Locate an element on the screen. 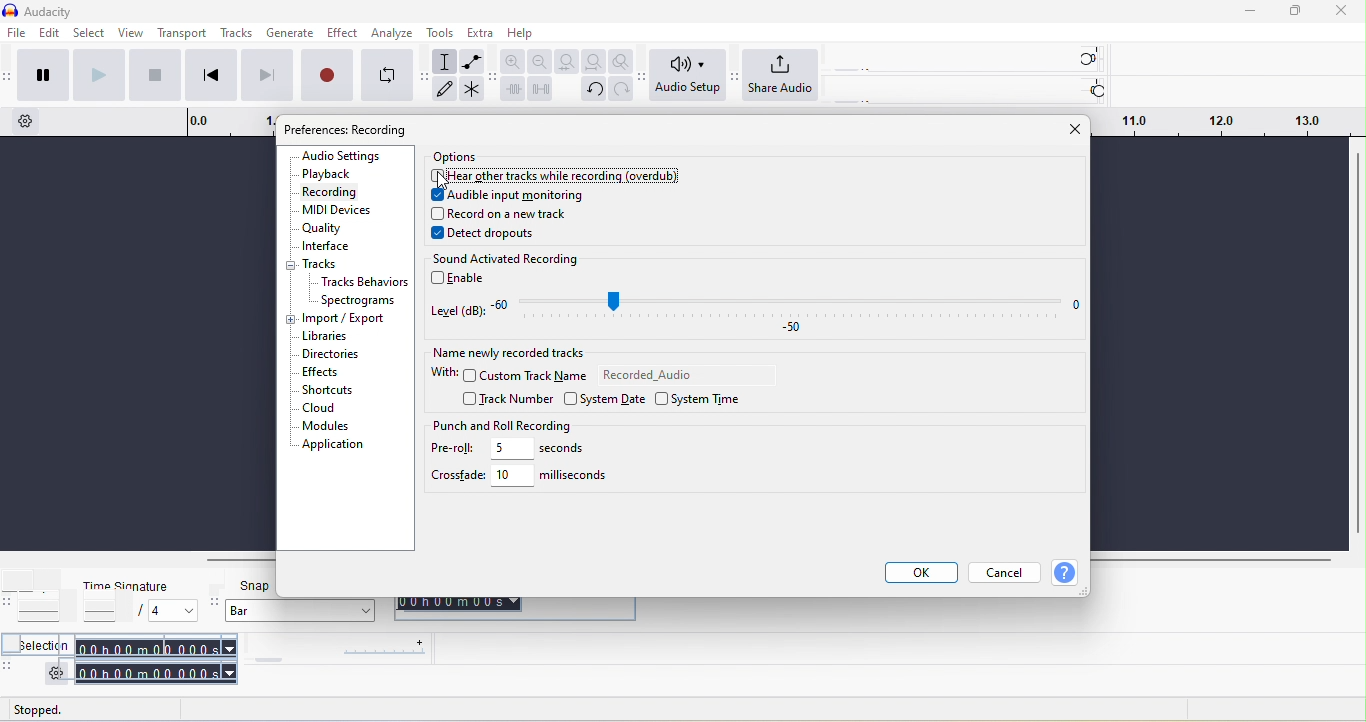 Image resolution: width=1366 pixels, height=722 pixels. recording is located at coordinates (328, 193).